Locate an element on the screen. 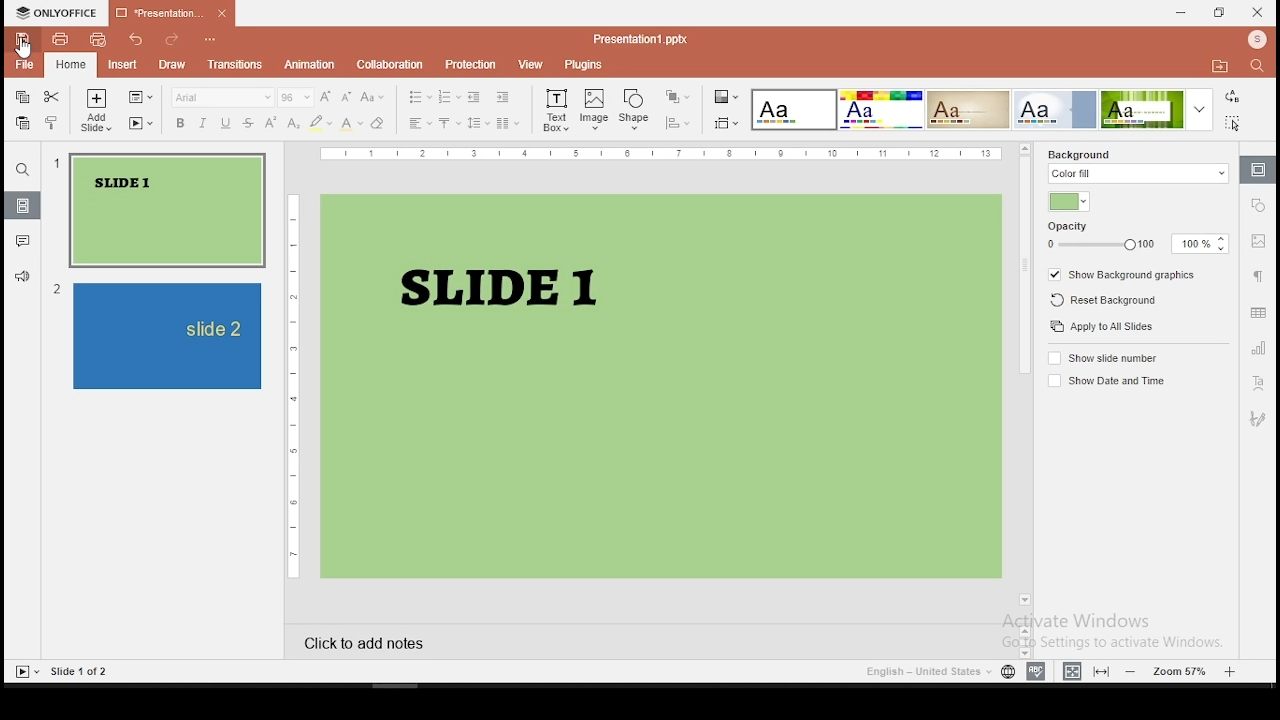 The height and width of the screenshot is (720, 1280). home is located at coordinates (68, 67).